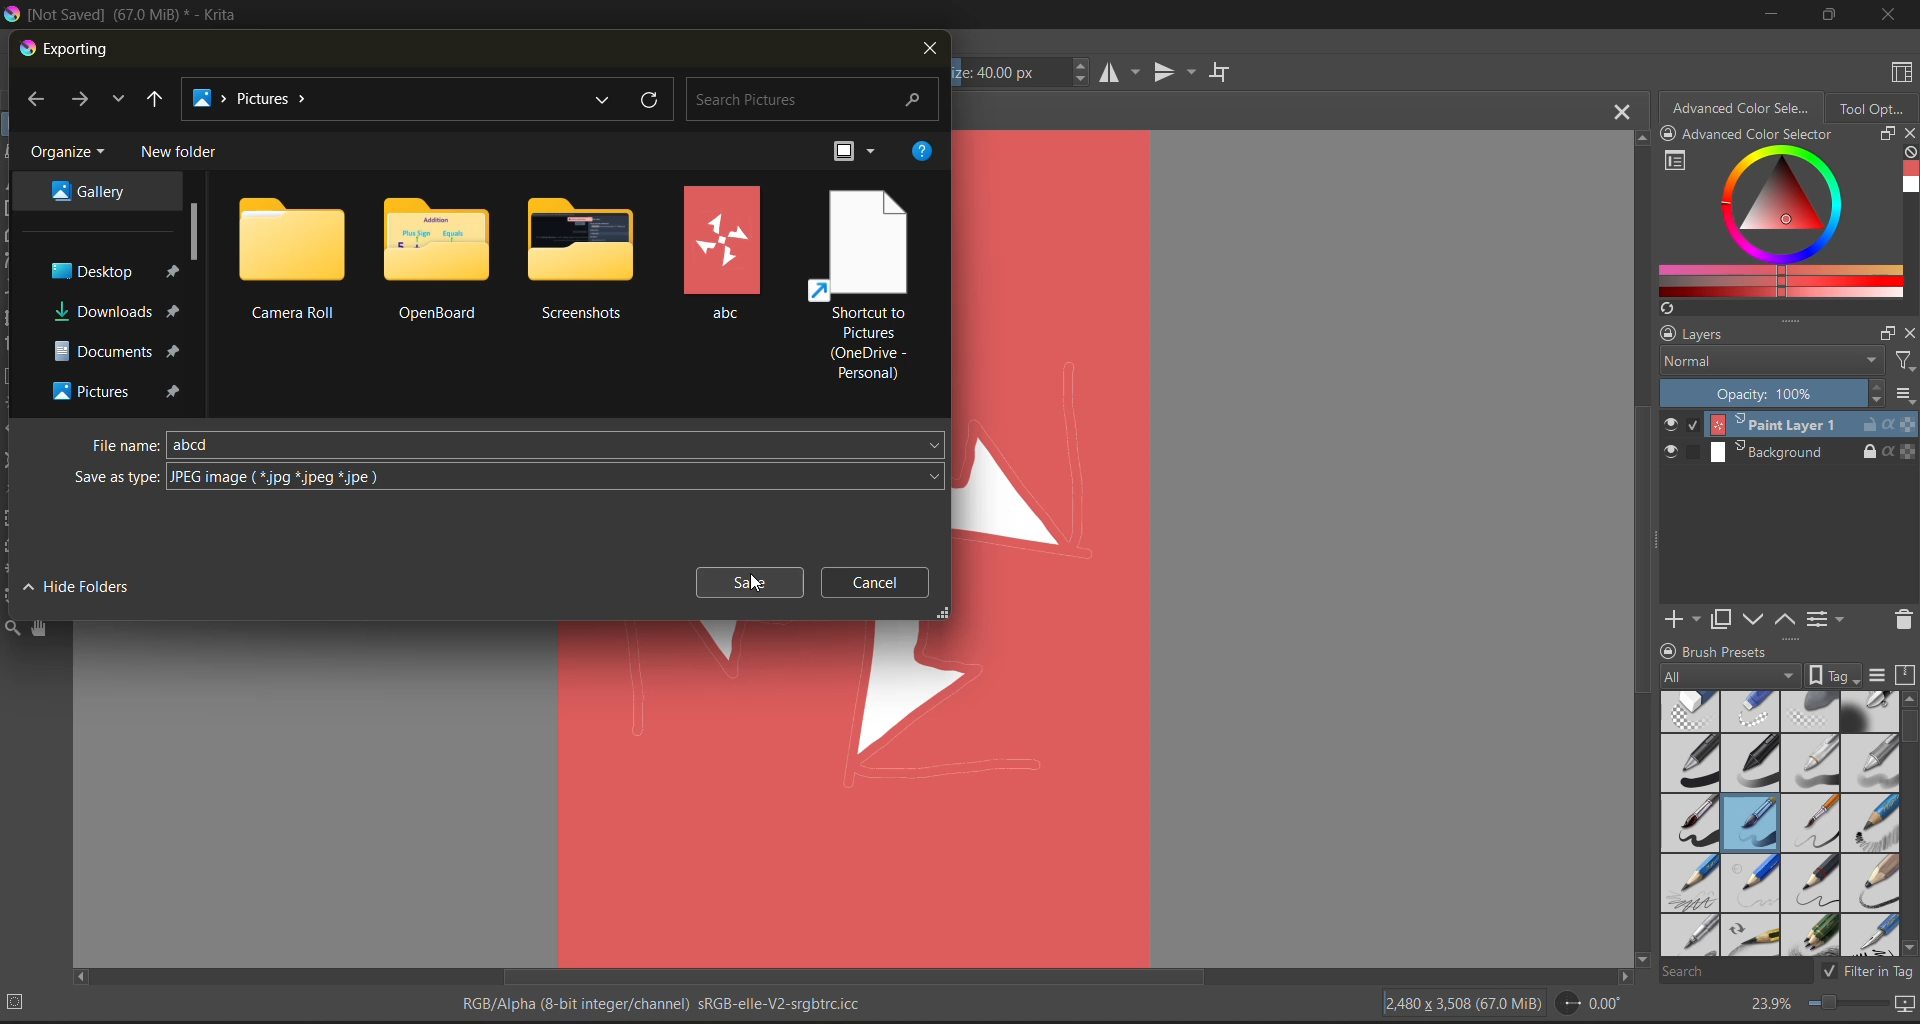 The image size is (1920, 1024). I want to click on tools, so click(39, 628).